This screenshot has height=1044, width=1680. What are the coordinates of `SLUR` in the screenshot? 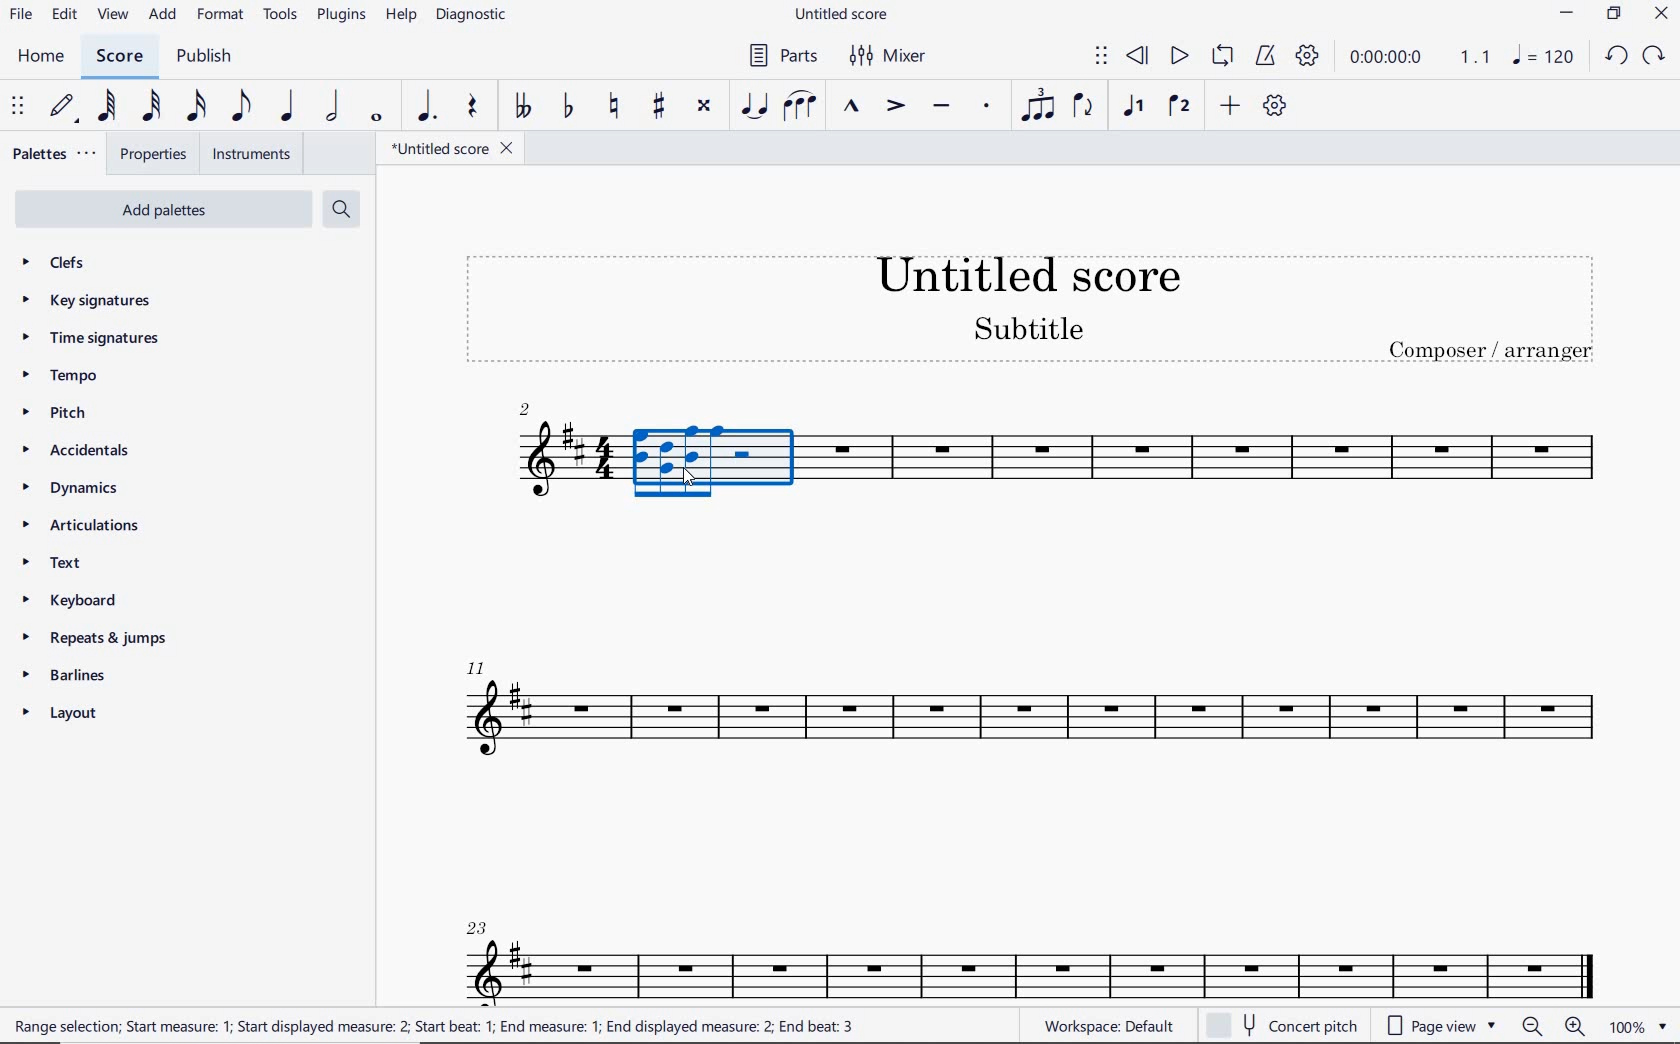 It's located at (800, 108).